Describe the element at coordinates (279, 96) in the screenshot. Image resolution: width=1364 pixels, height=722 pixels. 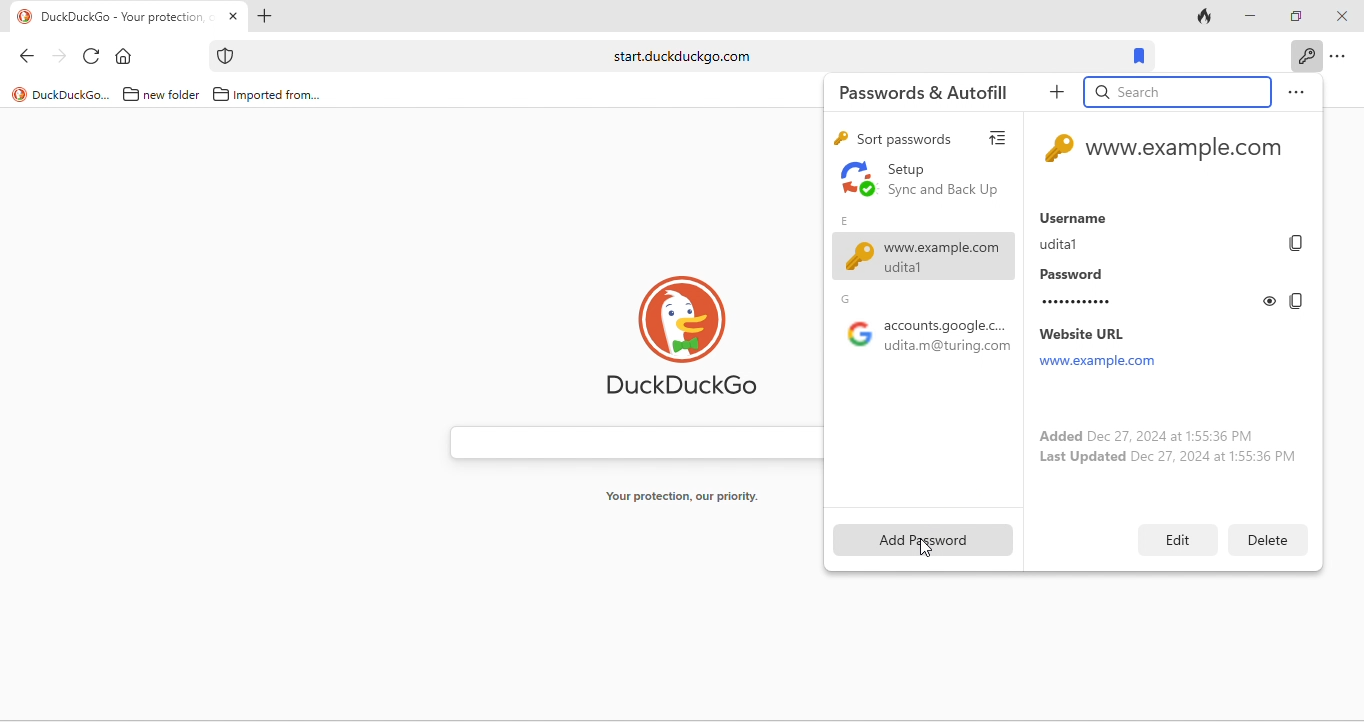
I see `imported from` at that location.